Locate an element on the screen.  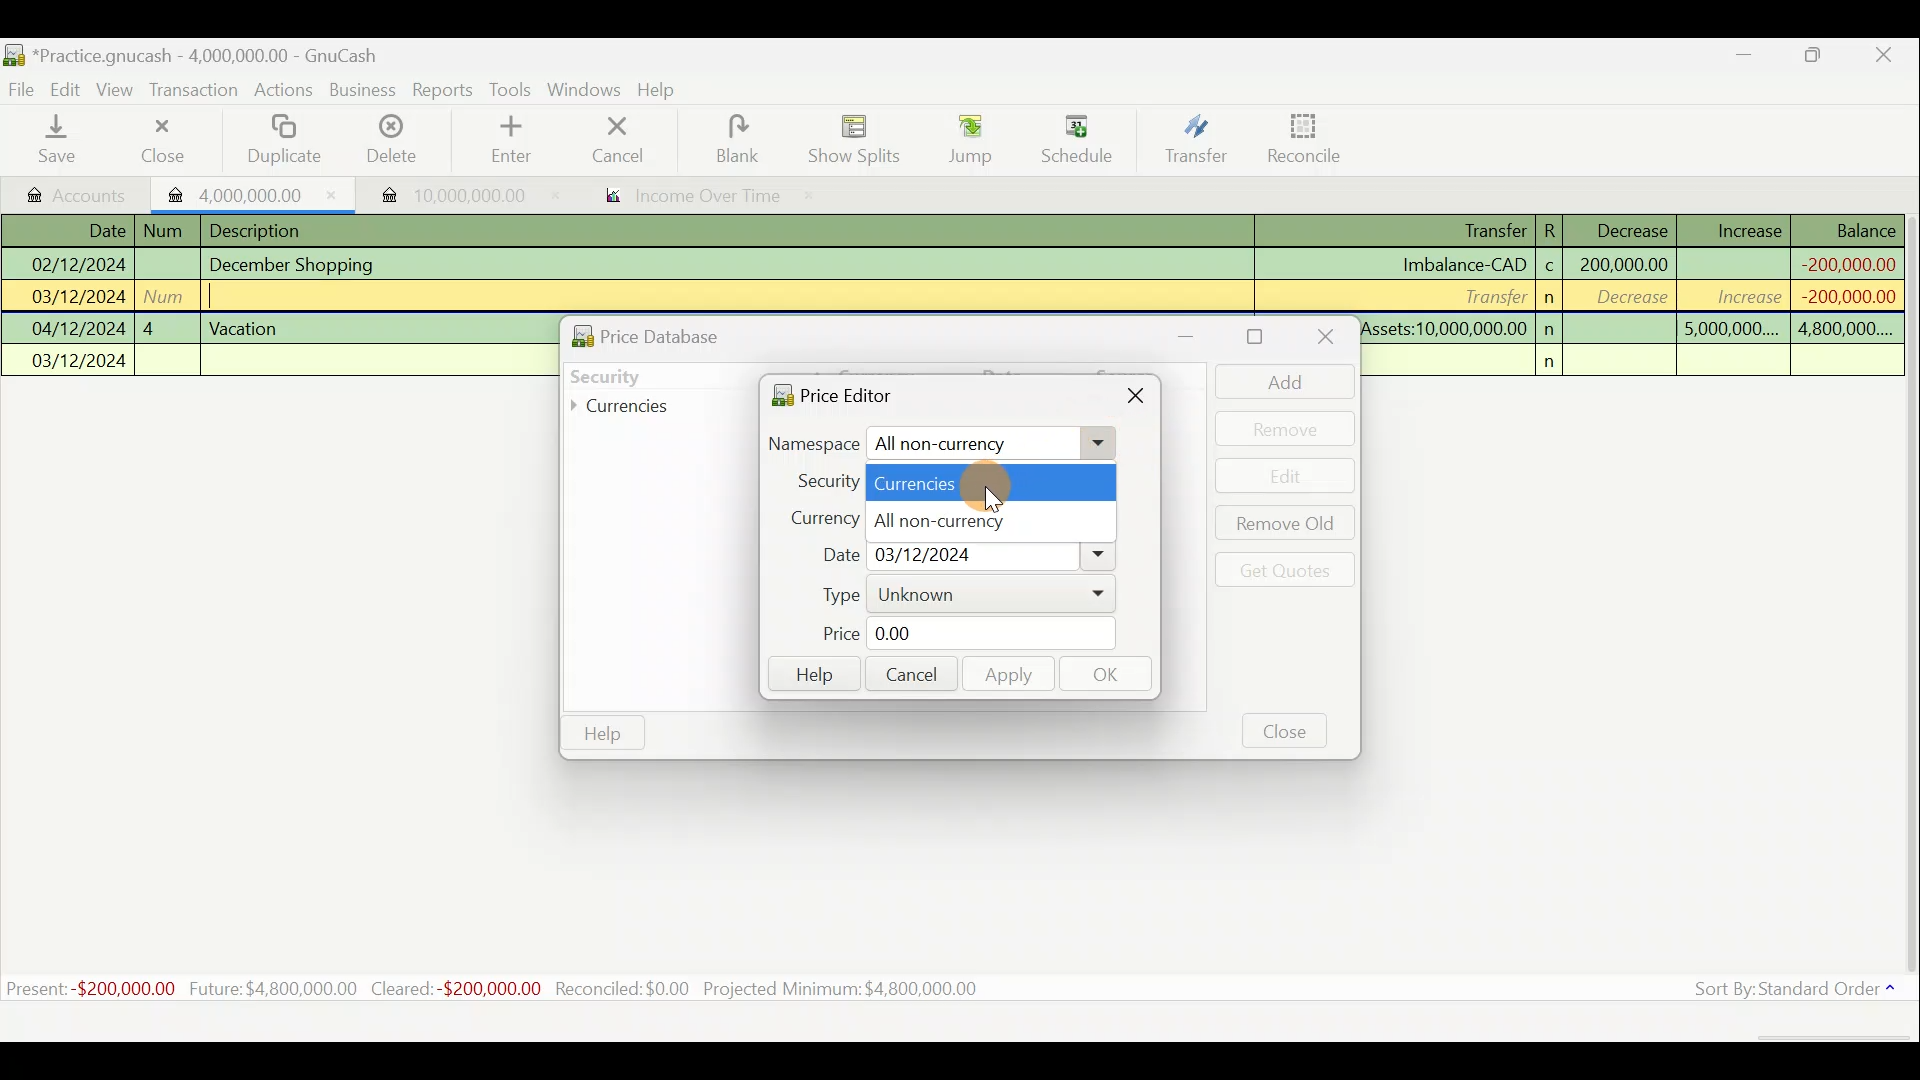
Decrease is located at coordinates (1631, 229).